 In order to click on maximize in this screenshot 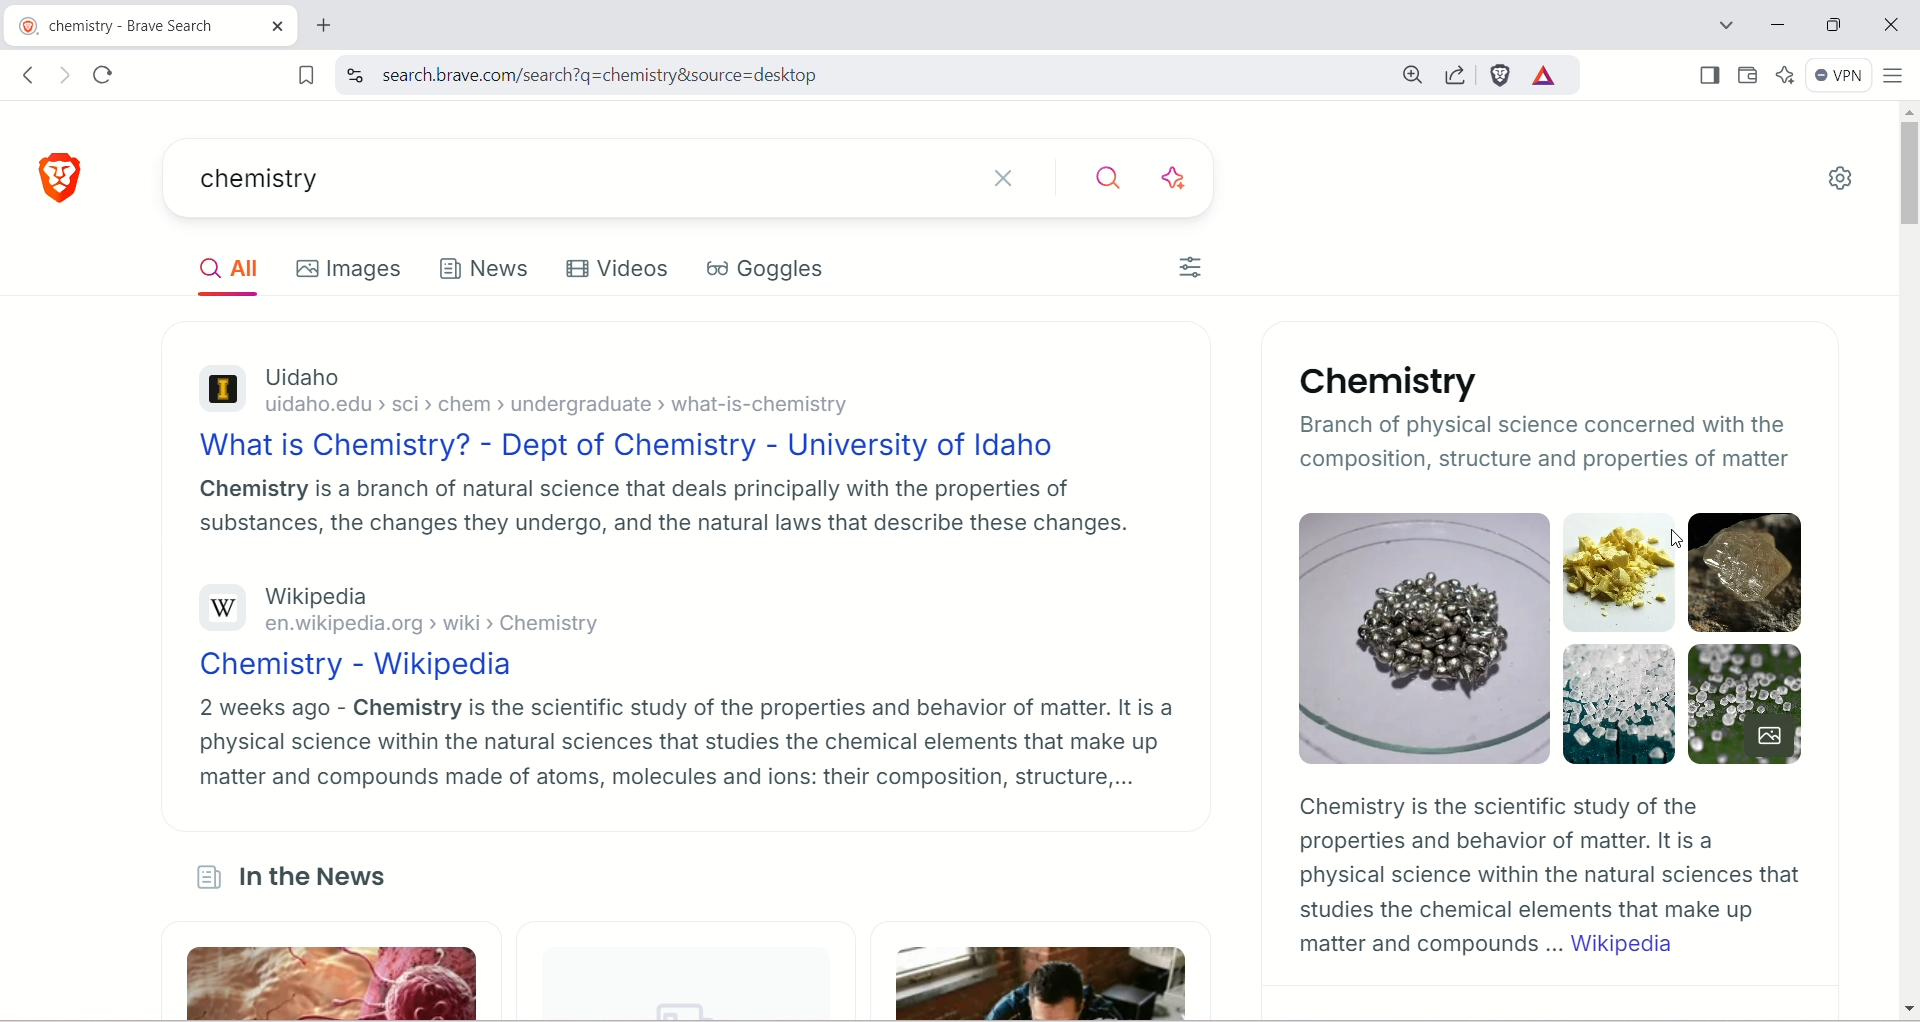, I will do `click(1838, 23)`.